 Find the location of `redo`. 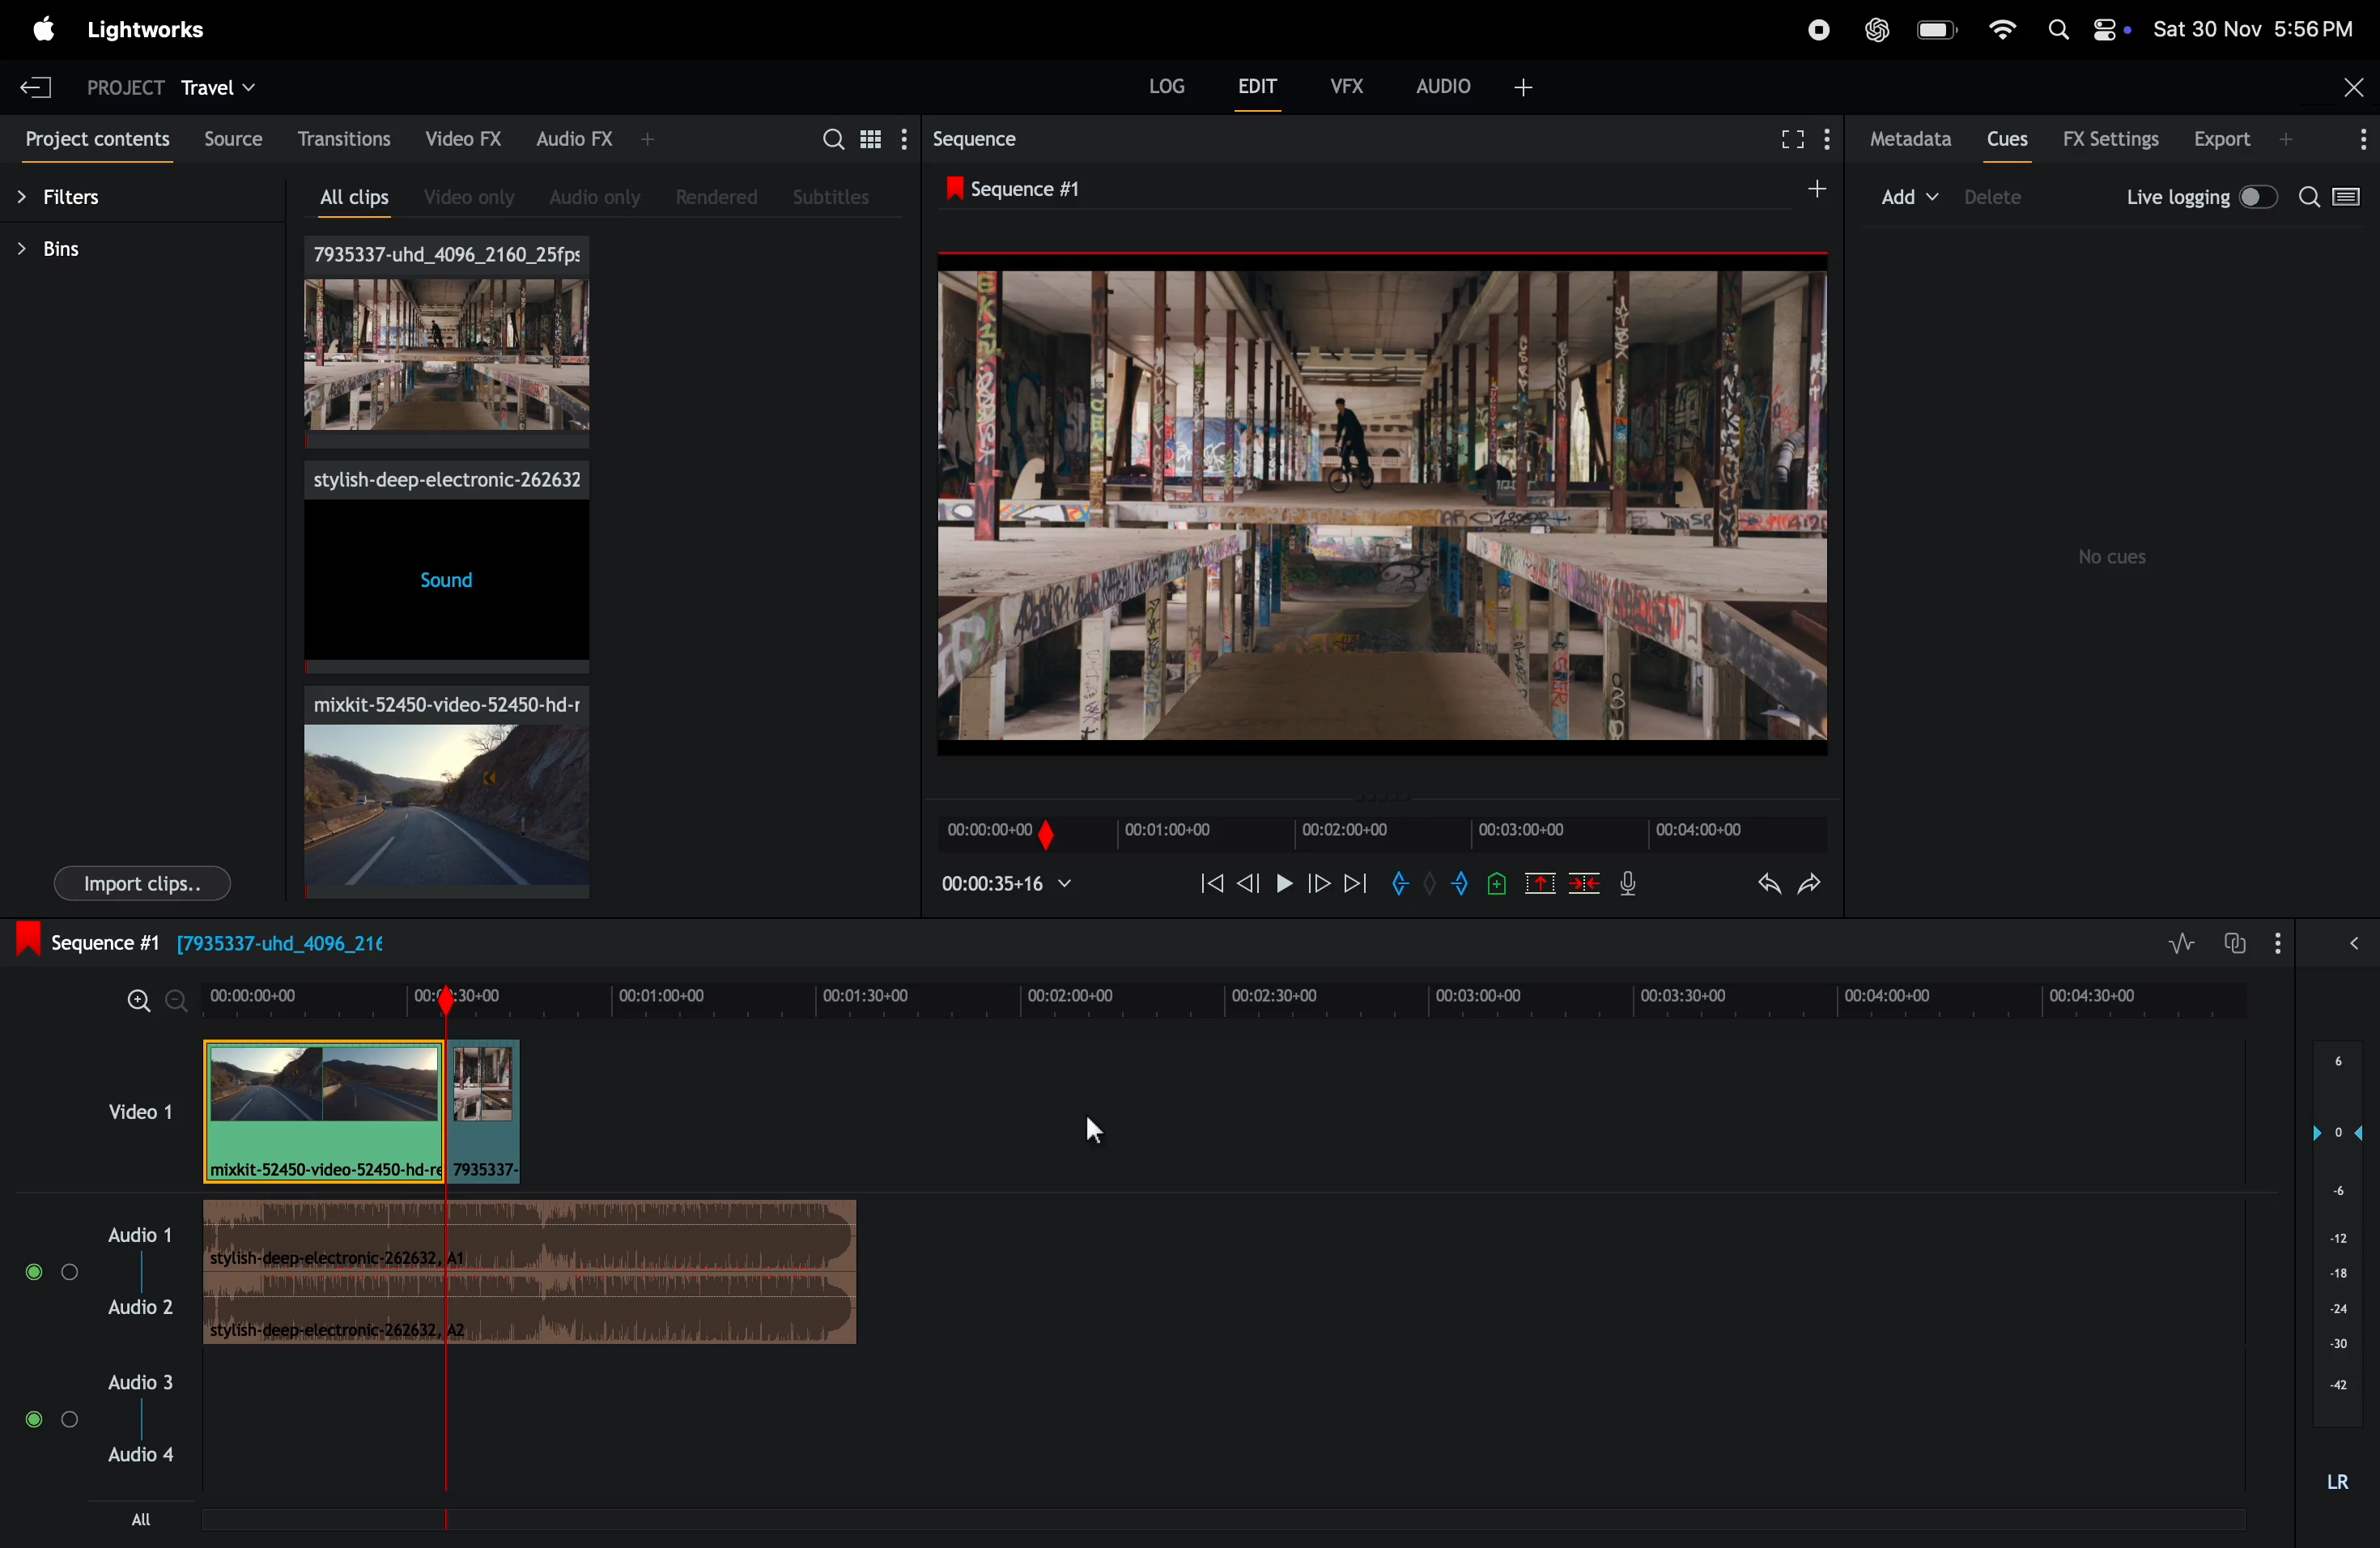

redo is located at coordinates (1809, 886).